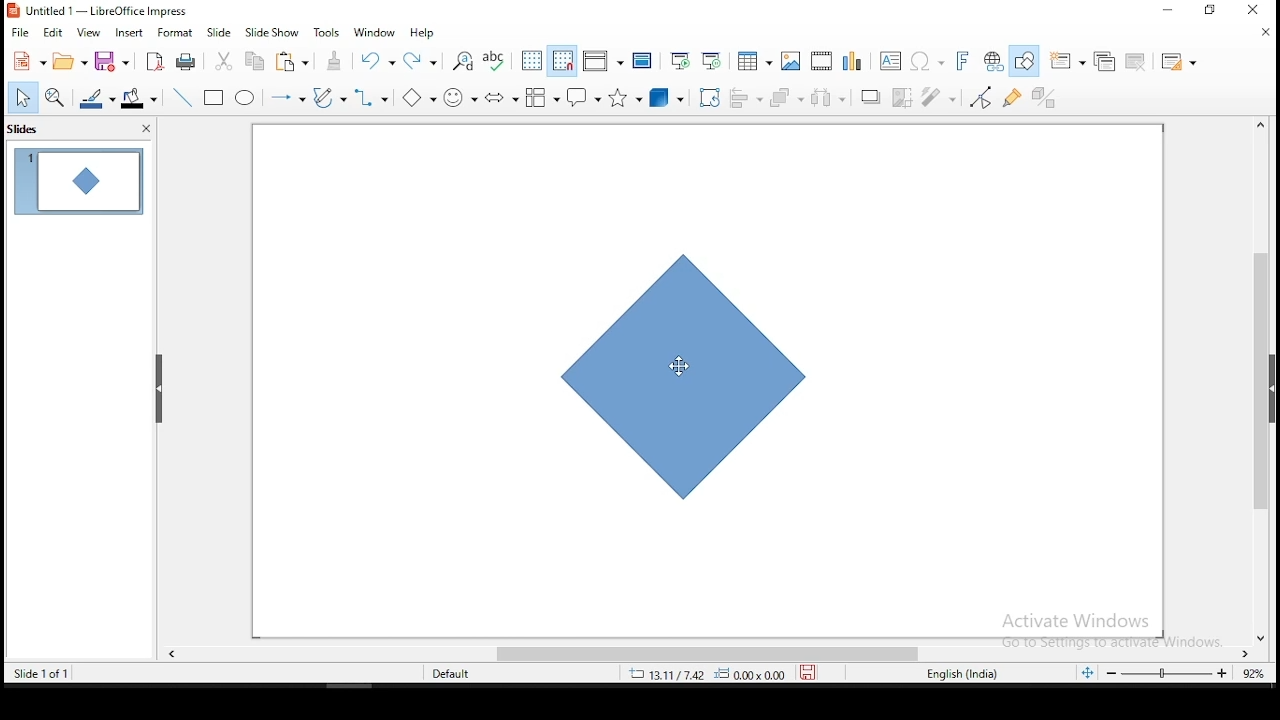  I want to click on slide 1, so click(76, 180).